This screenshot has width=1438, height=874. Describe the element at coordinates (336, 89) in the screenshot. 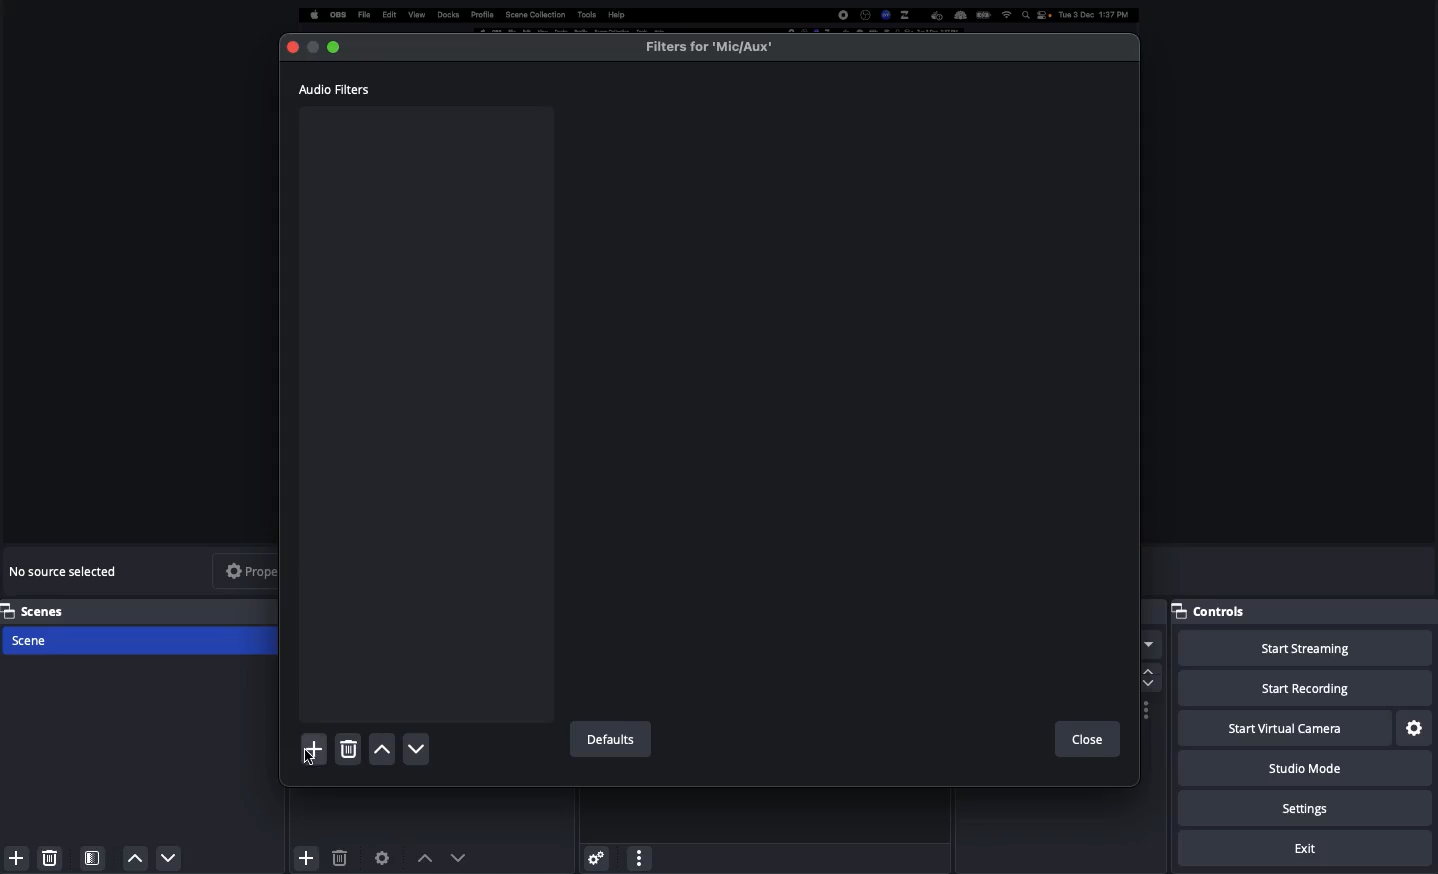

I see `Audio filter` at that location.